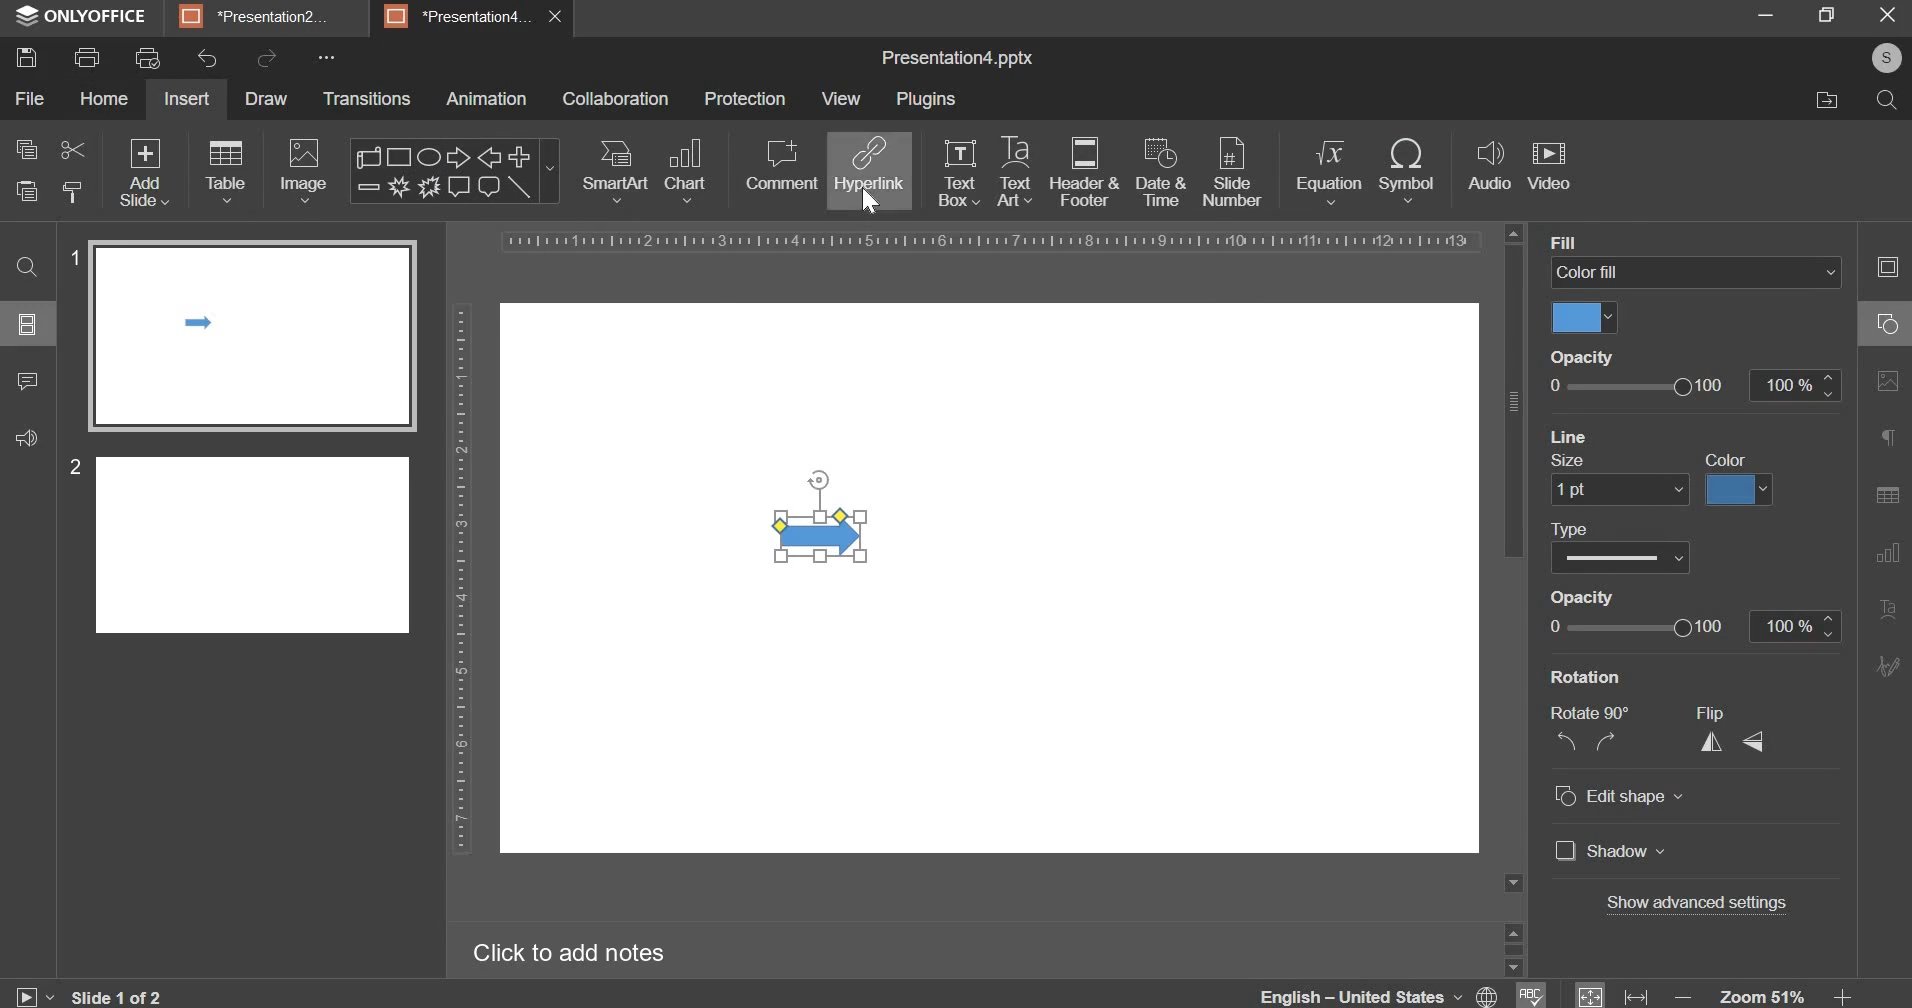  I want to click on copy, so click(26, 148).